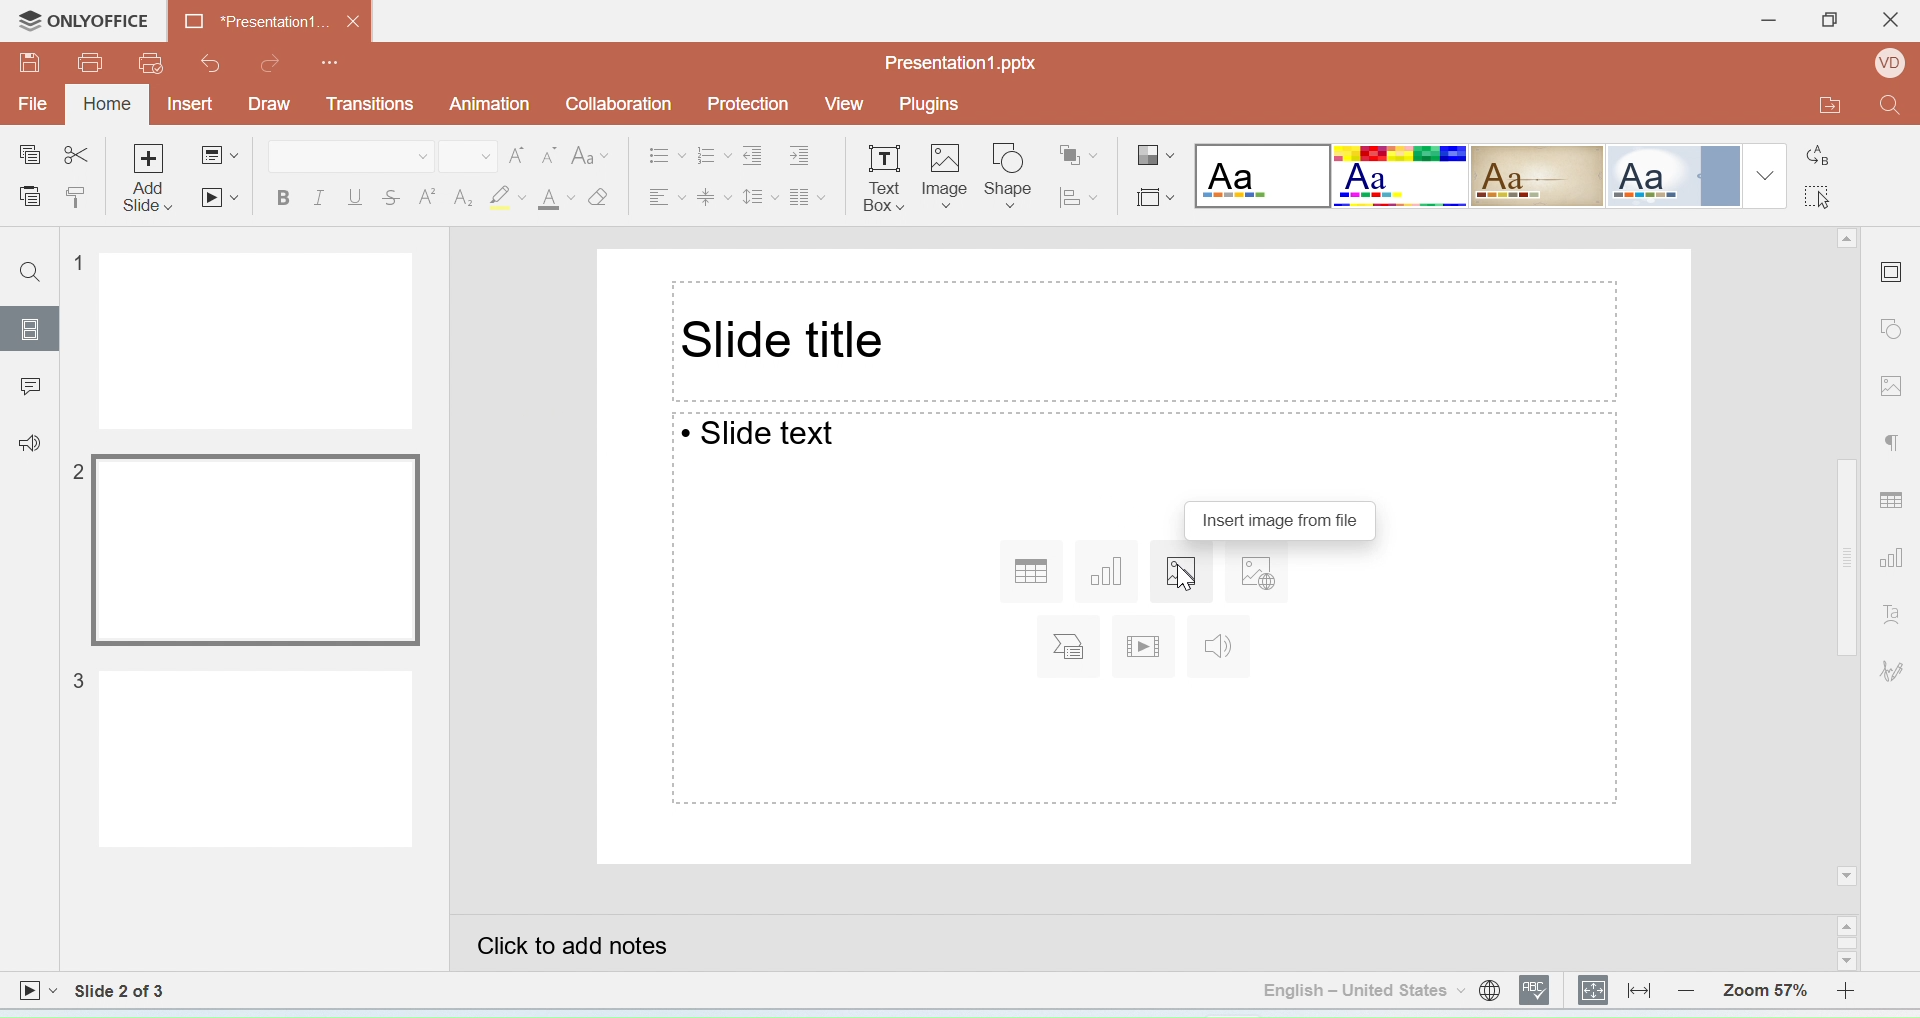 The width and height of the screenshot is (1920, 1018). Describe the element at coordinates (1490, 990) in the screenshot. I see `Set document language` at that location.